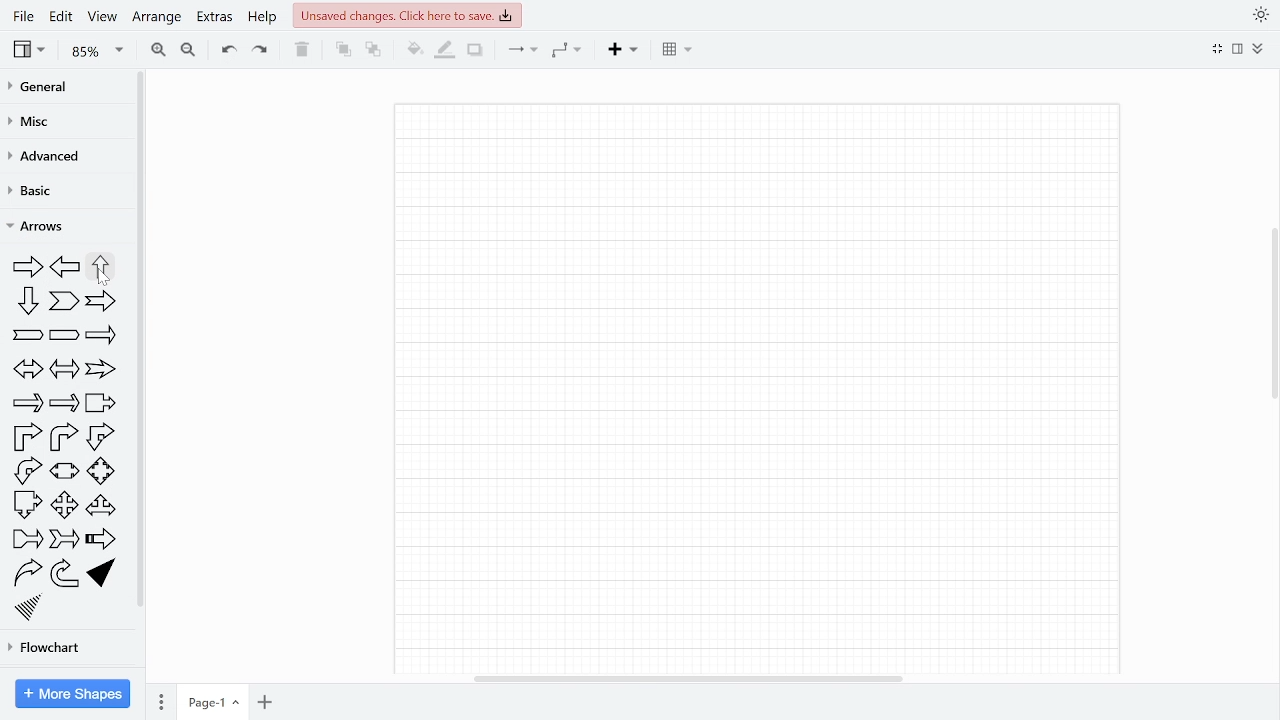 The image size is (1280, 720). Describe the element at coordinates (1238, 50) in the screenshot. I see `Format` at that location.